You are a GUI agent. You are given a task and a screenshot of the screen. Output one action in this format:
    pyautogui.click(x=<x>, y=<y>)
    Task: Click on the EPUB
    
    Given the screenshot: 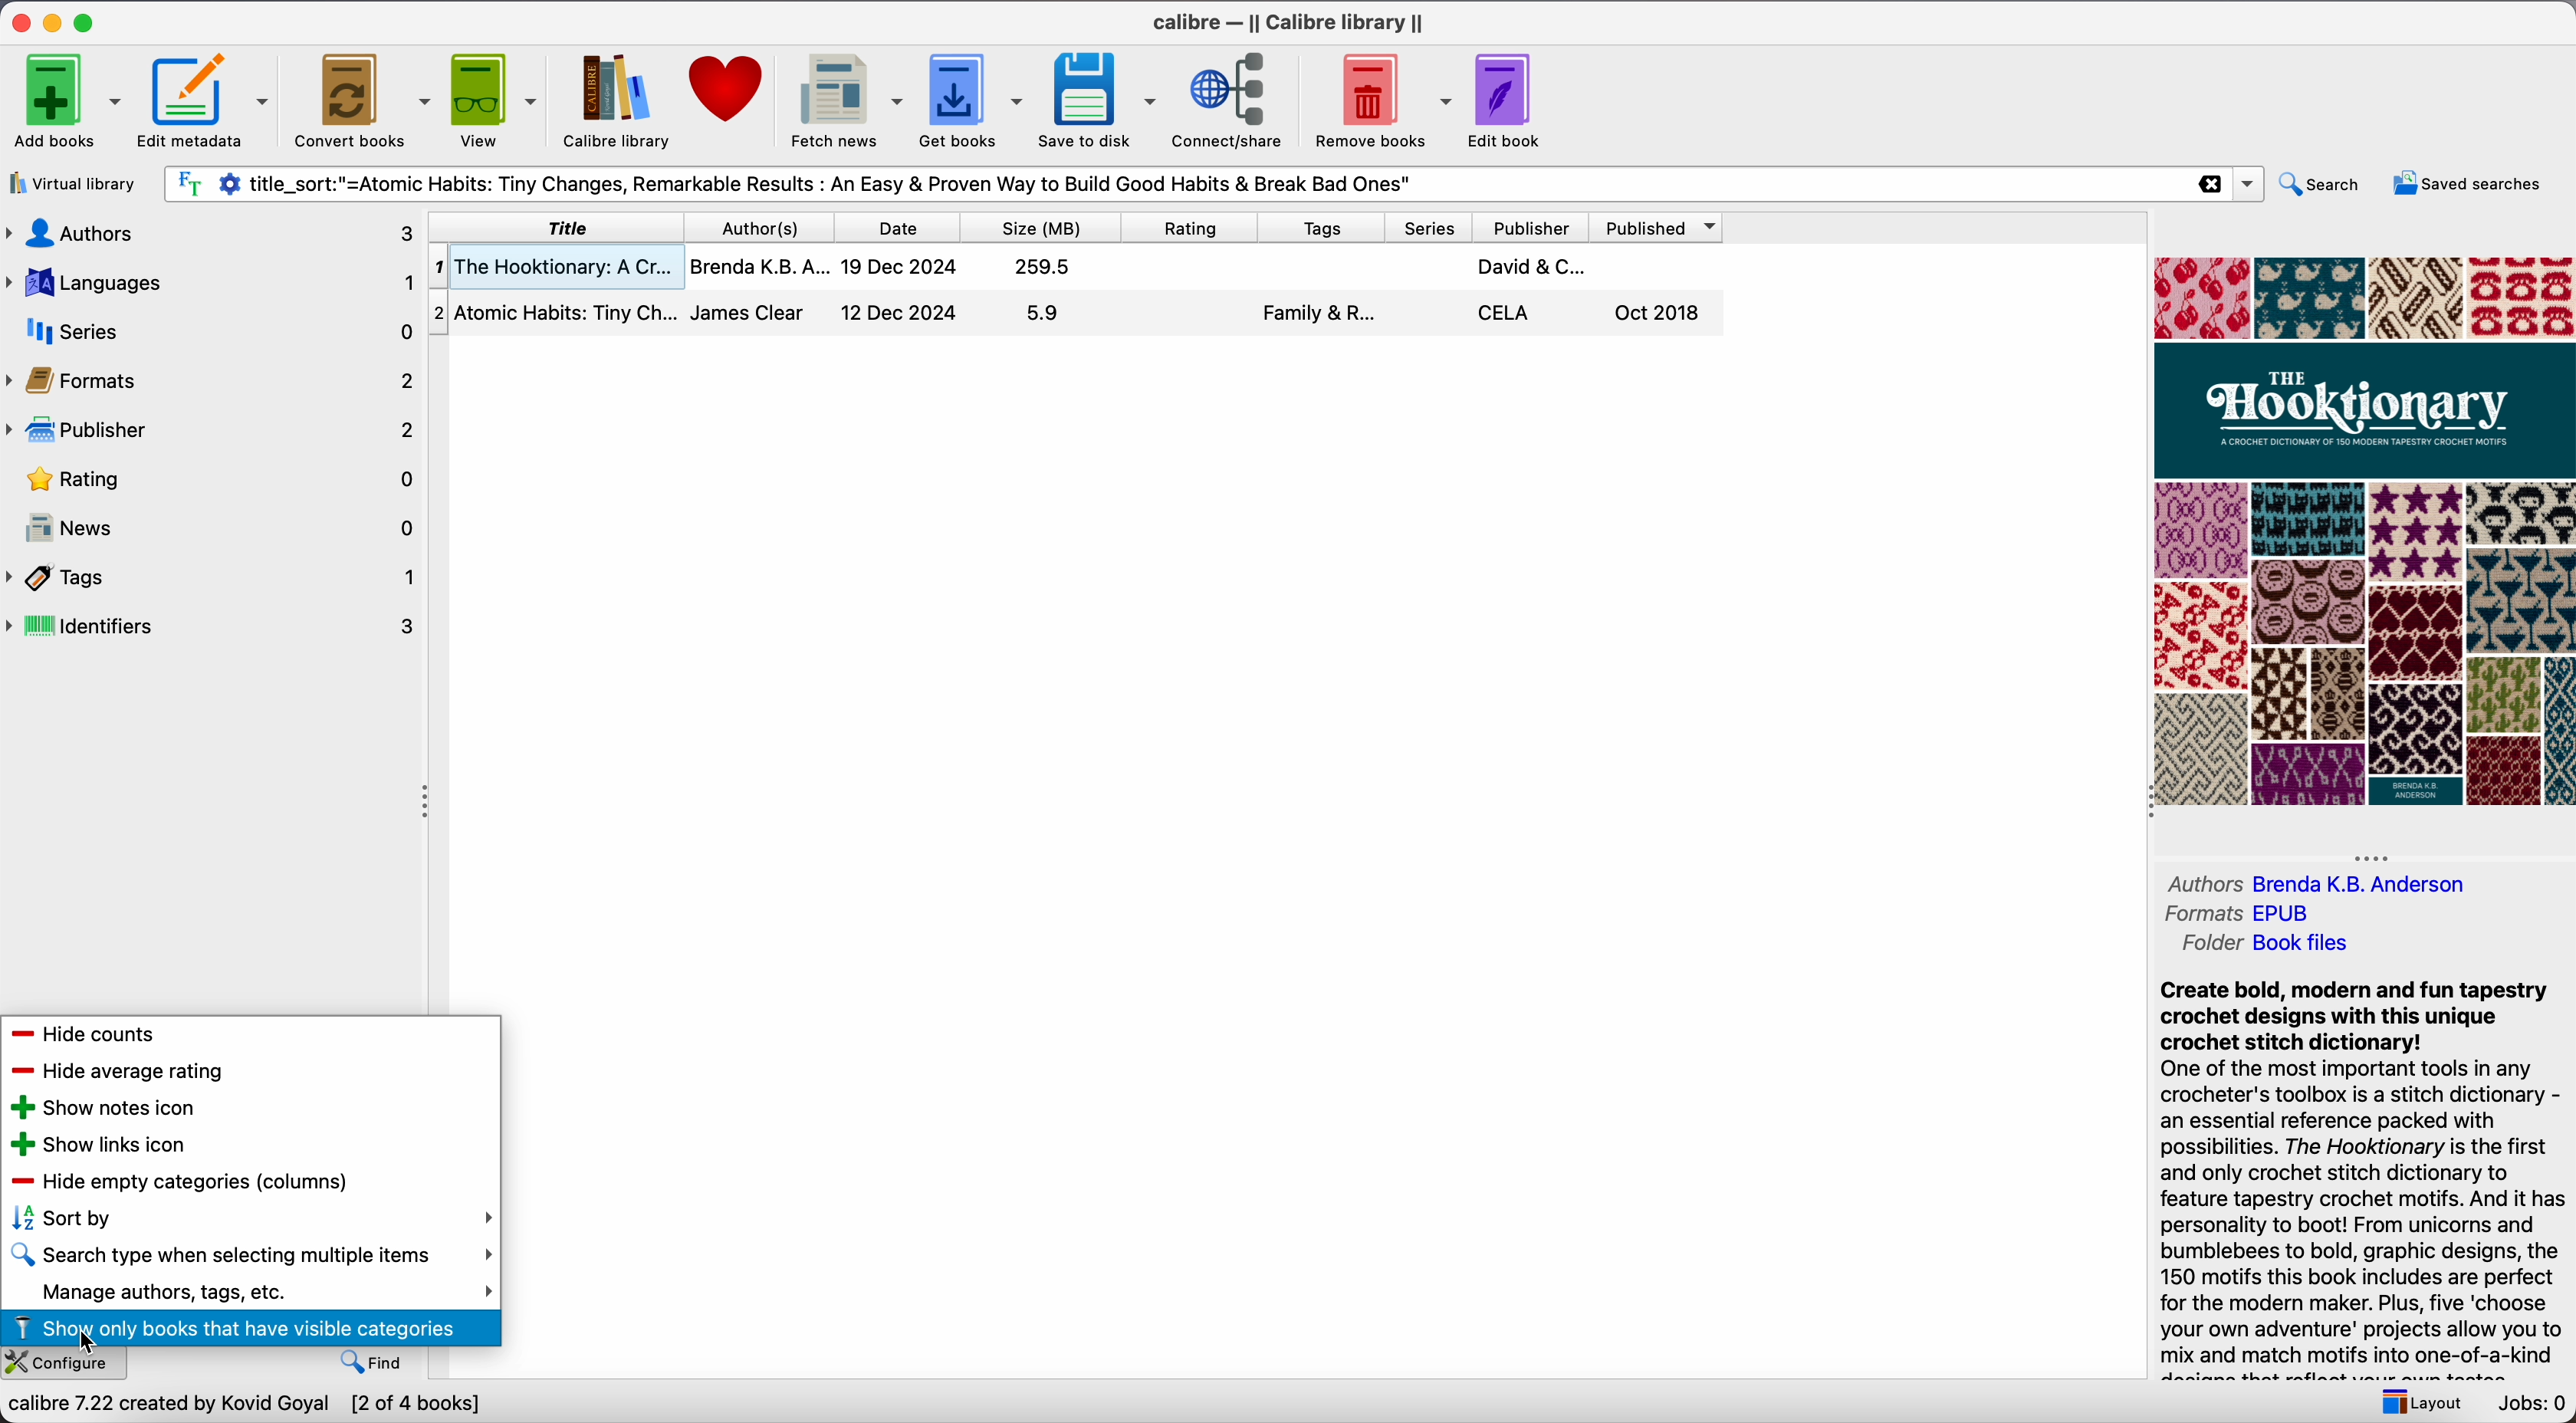 What is the action you would take?
    pyautogui.click(x=2284, y=913)
    